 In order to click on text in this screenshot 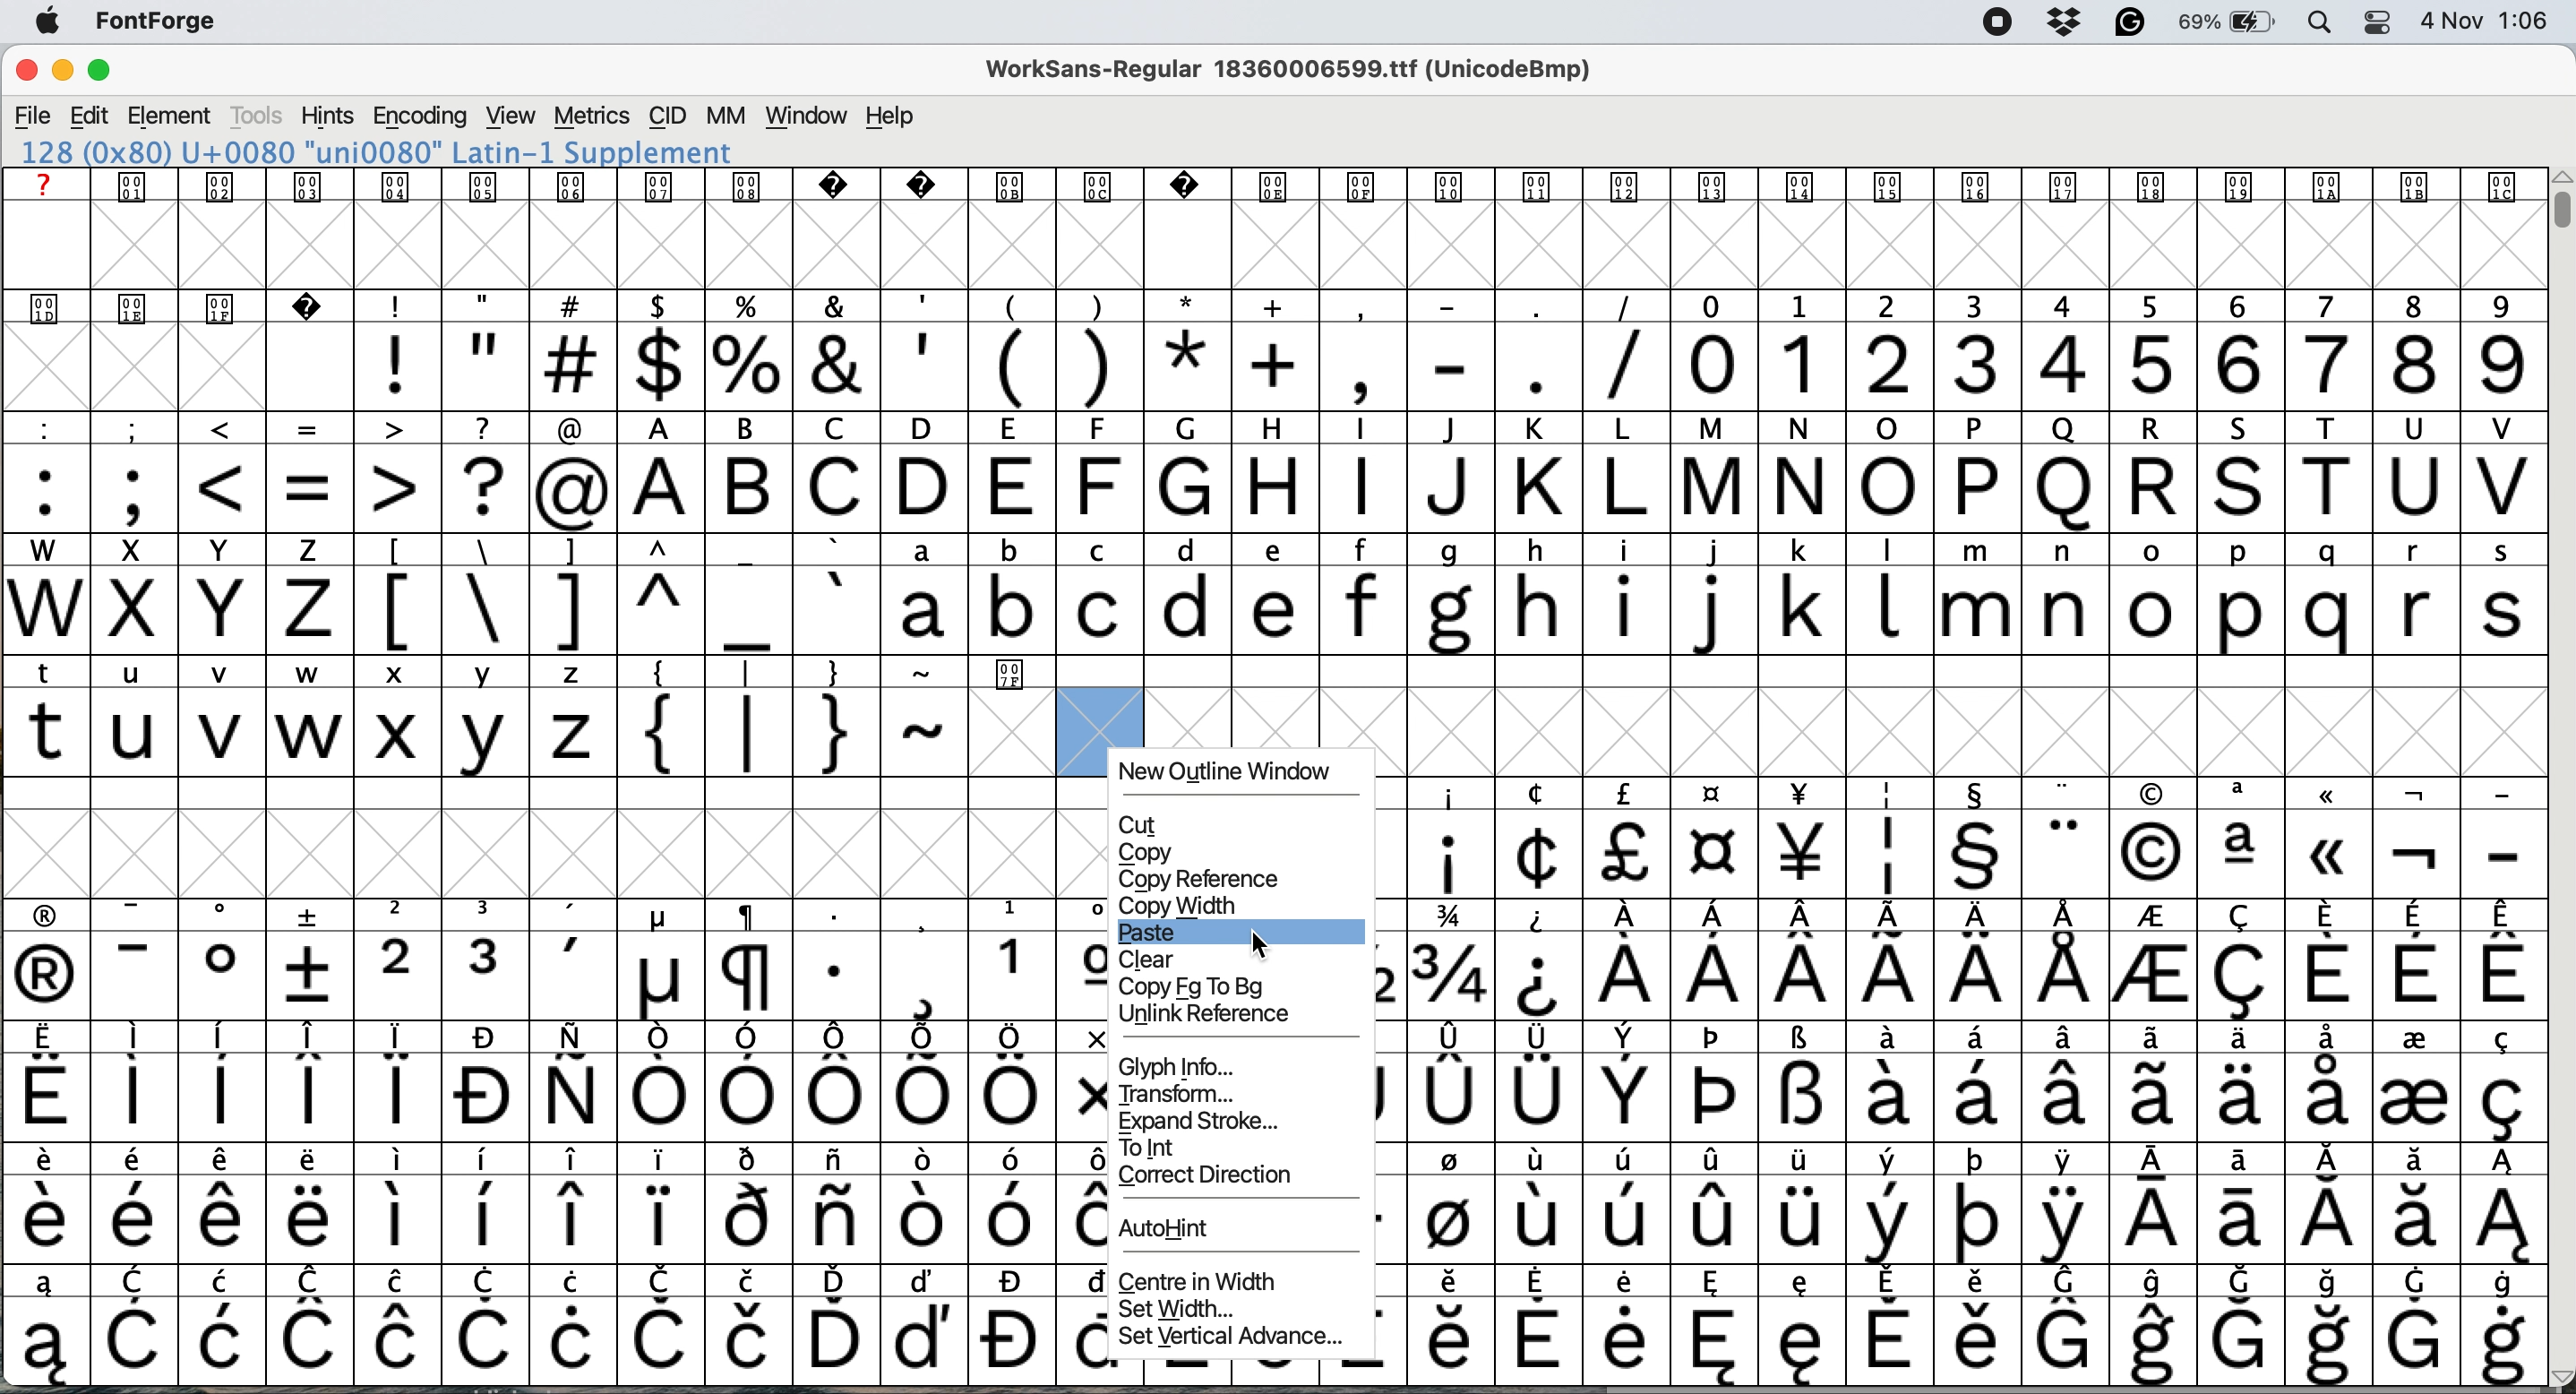, I will do `click(1269, 189)`.